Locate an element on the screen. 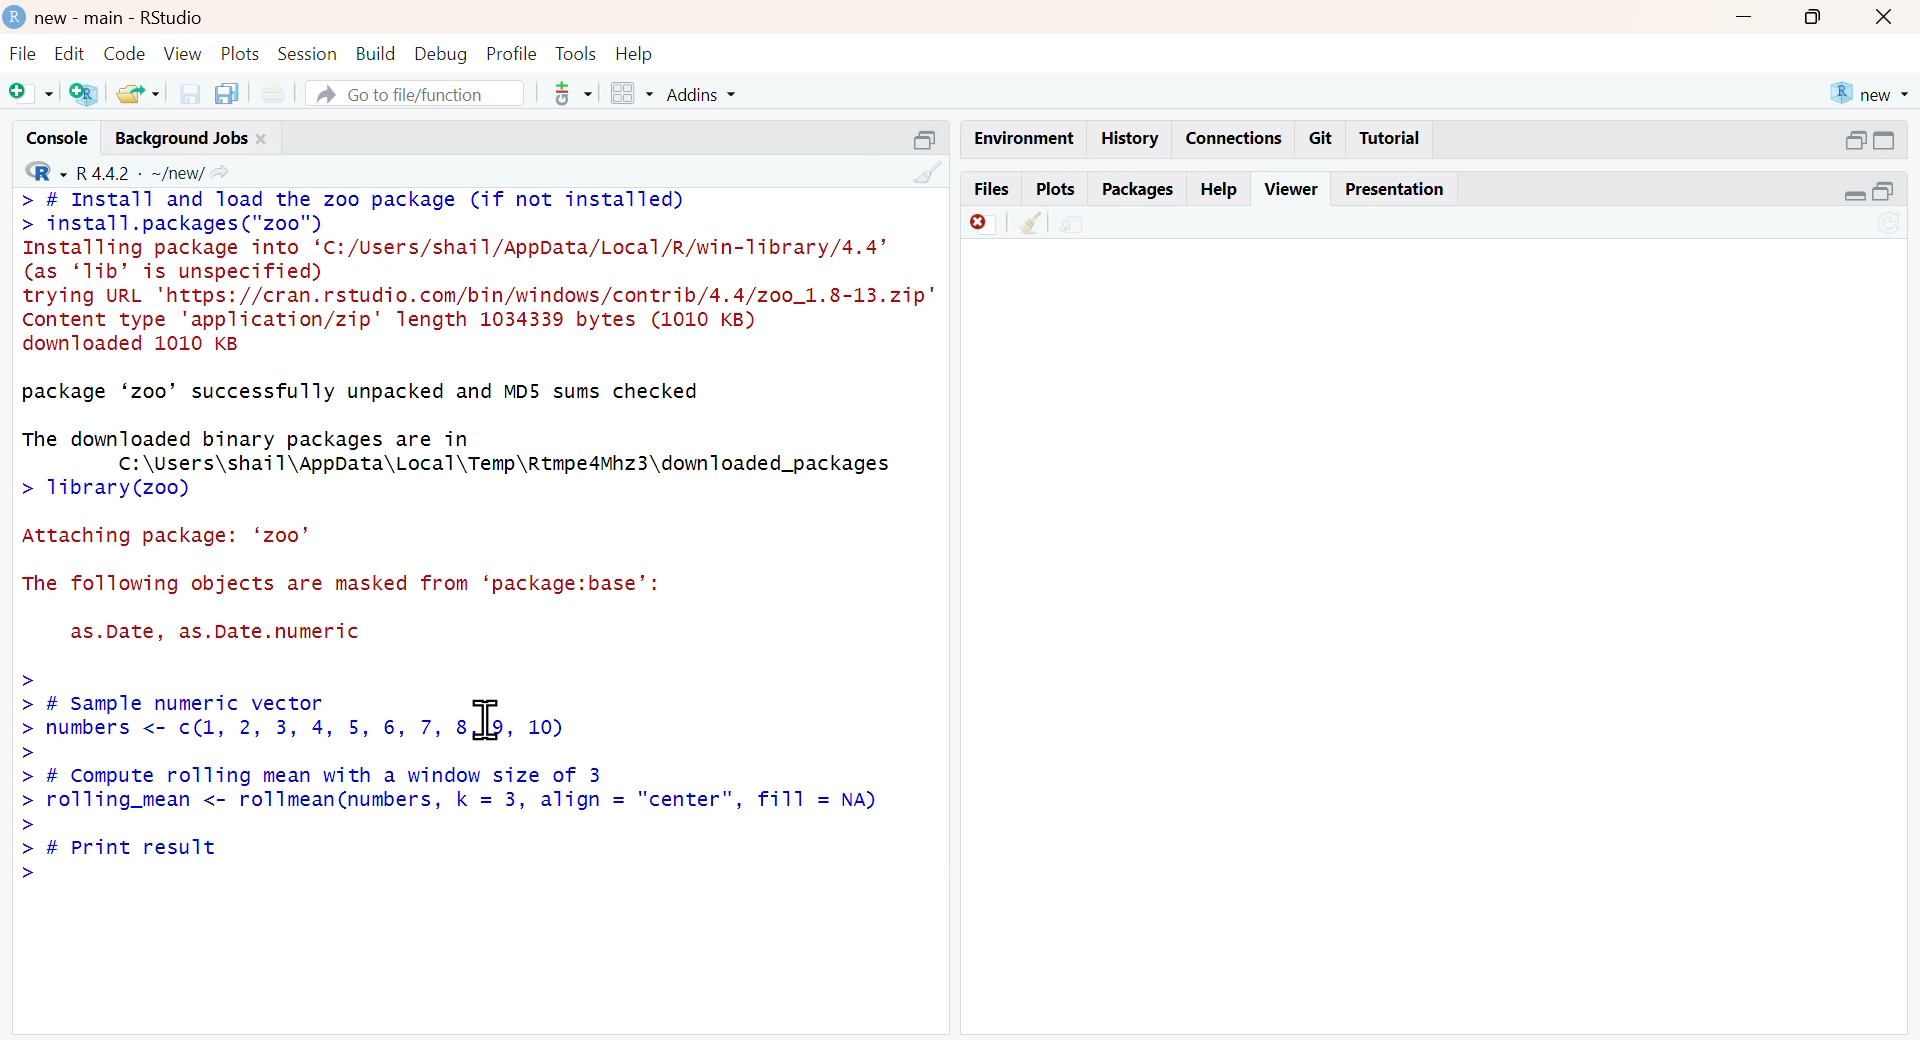  R is located at coordinates (46, 172).